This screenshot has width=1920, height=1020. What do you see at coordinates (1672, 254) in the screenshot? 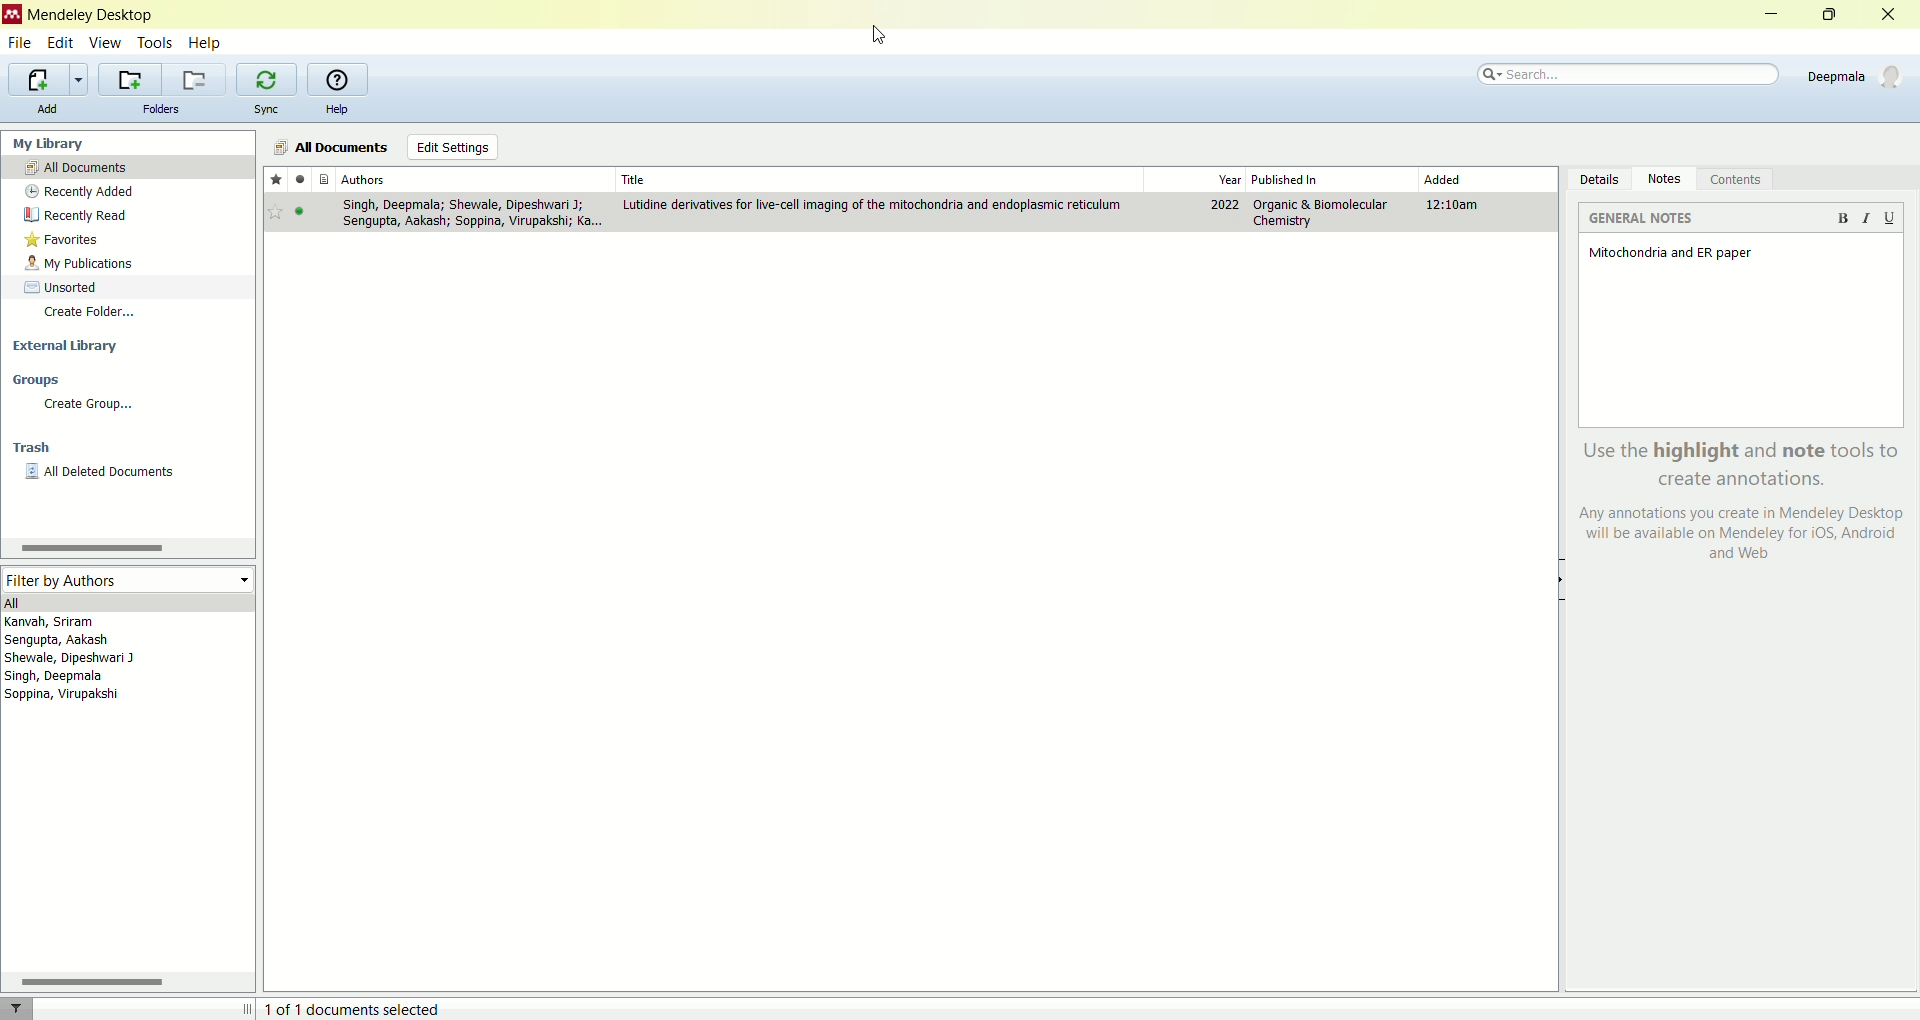
I see `Mitochondria and ER paper` at bounding box center [1672, 254].